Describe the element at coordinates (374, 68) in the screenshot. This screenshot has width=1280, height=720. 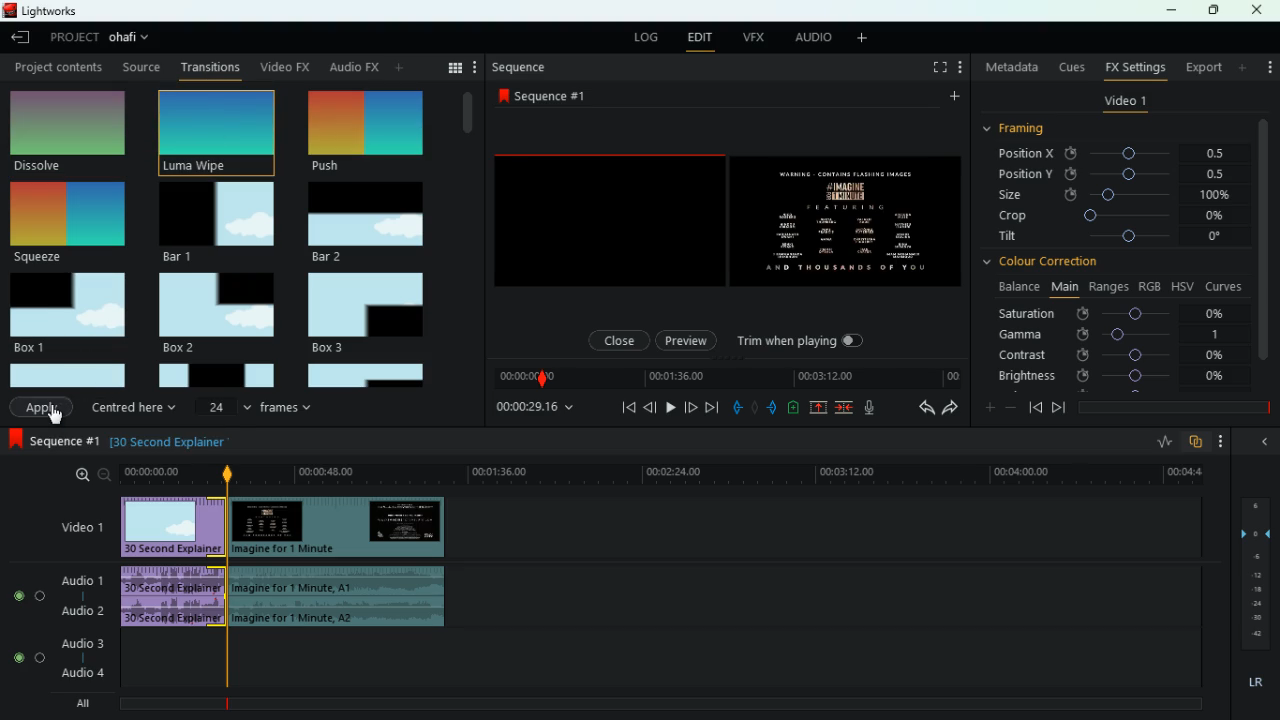
I see `change` at that location.